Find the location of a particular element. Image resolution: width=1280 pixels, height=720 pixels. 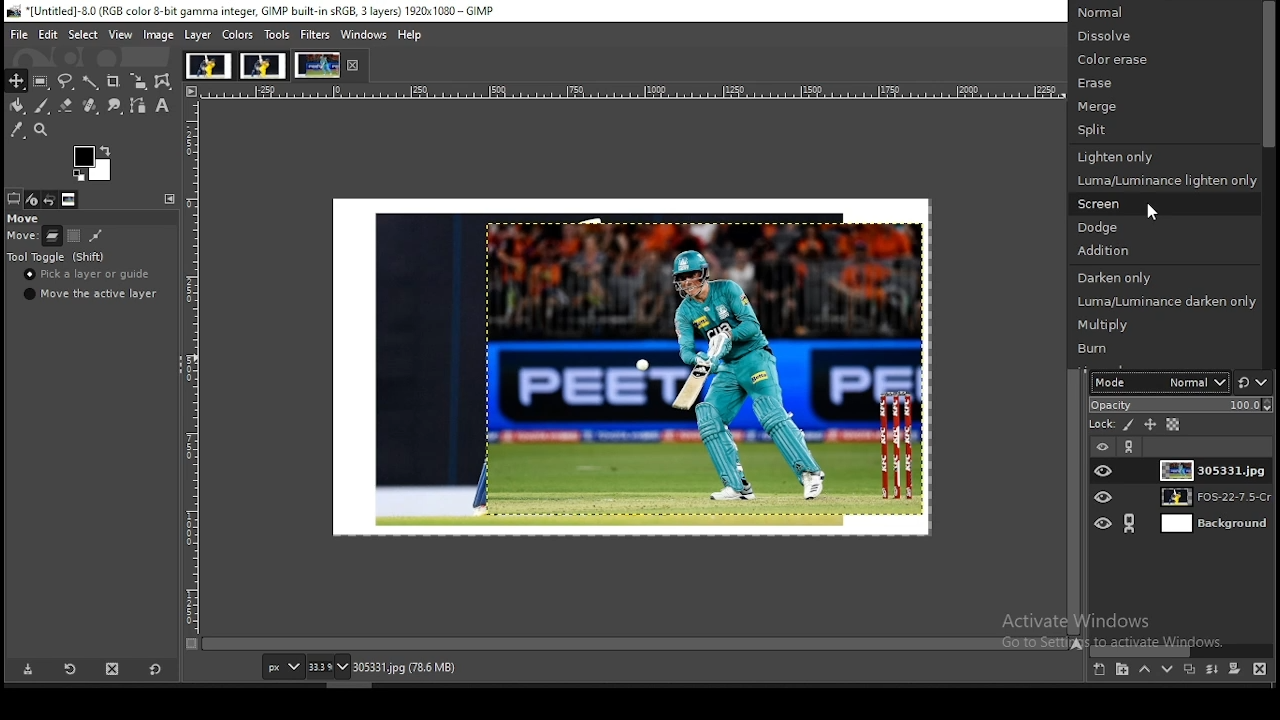

move layers is located at coordinates (53, 236).